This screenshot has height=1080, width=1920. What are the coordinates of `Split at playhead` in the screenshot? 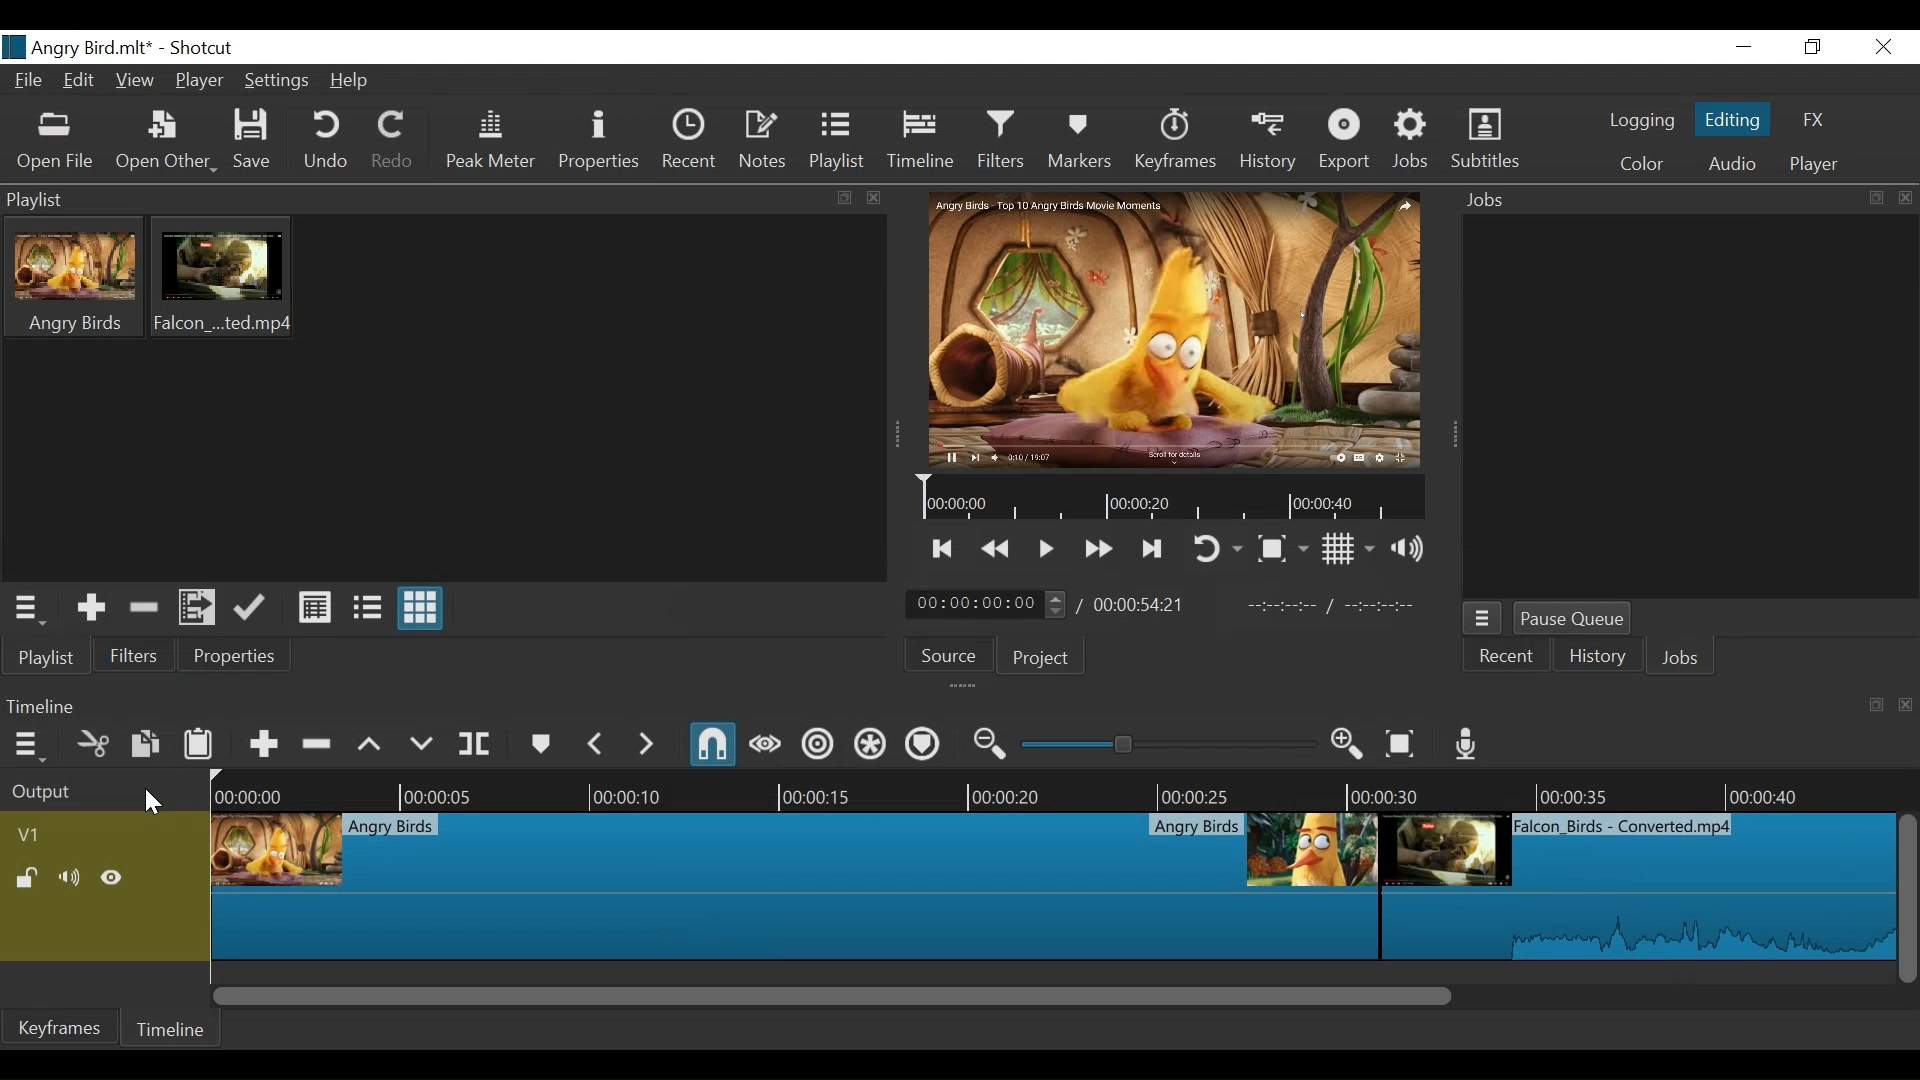 It's located at (475, 745).